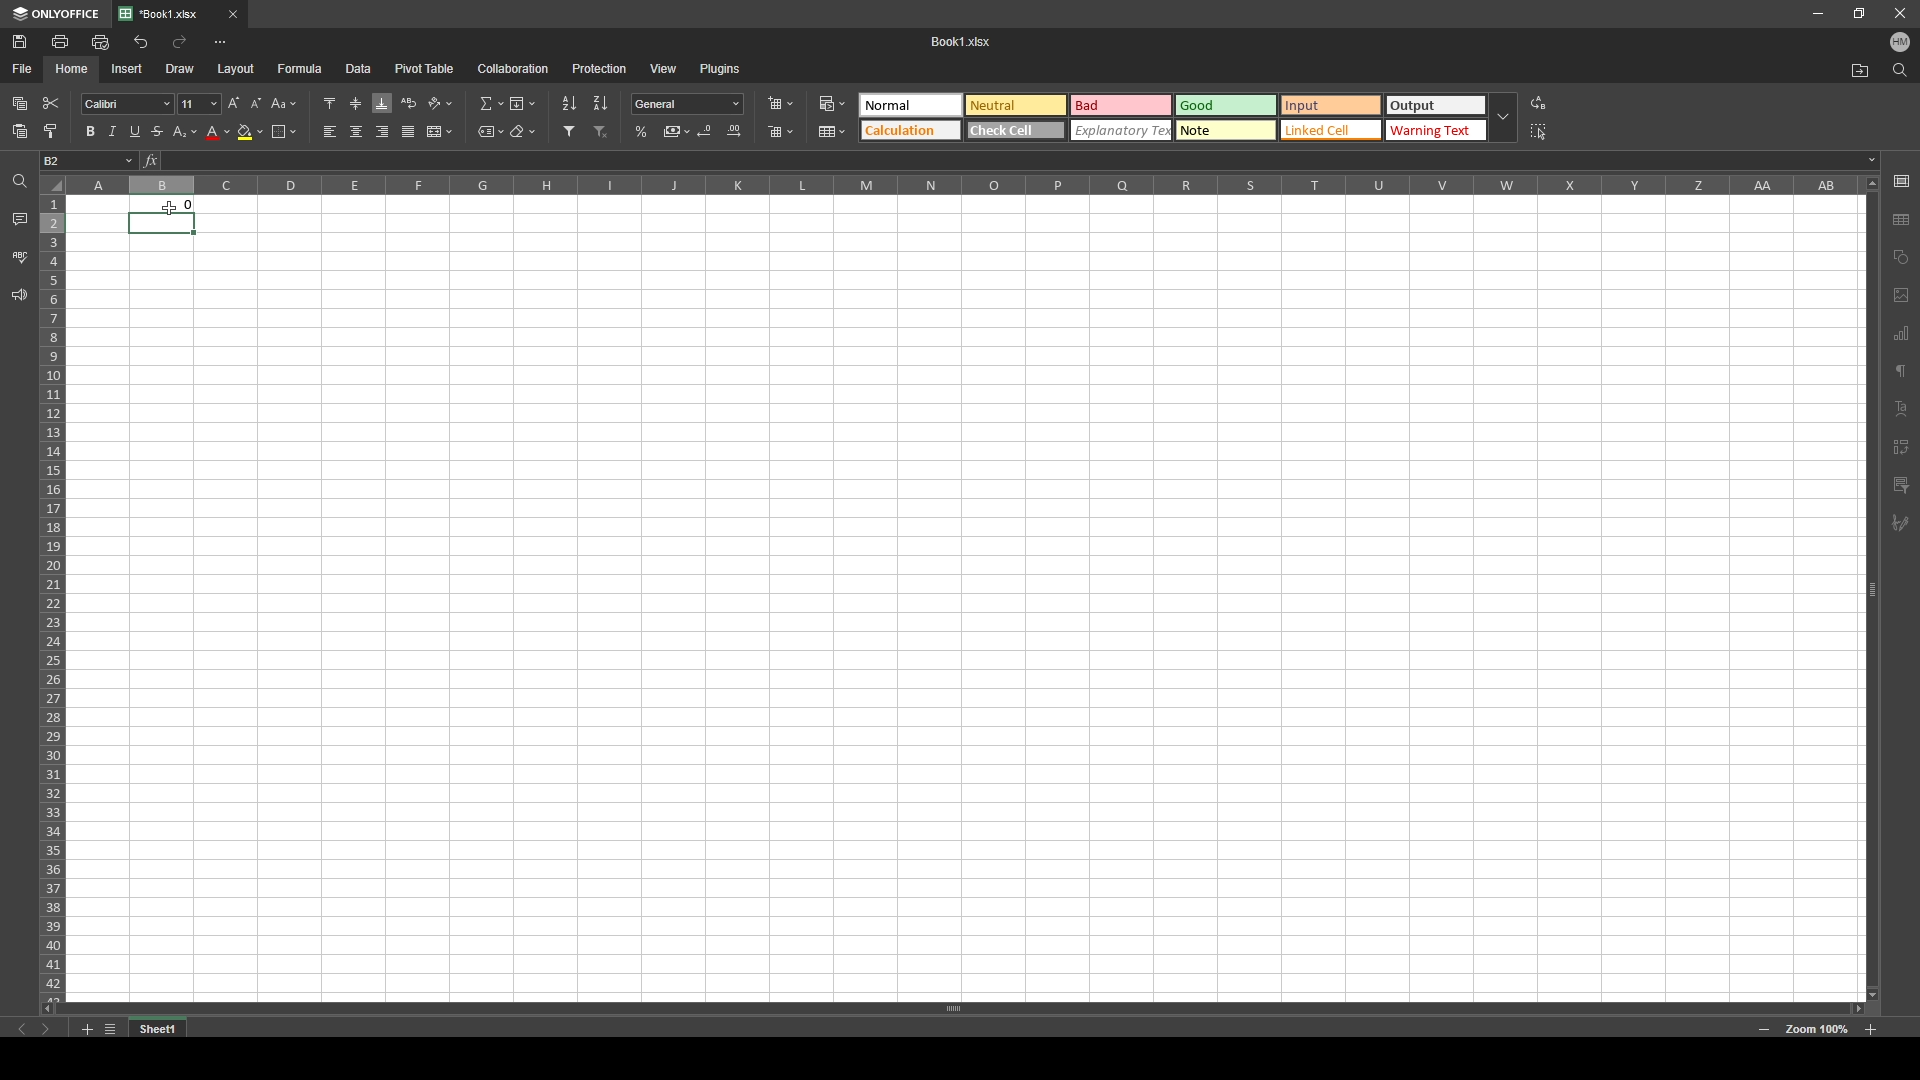 The height and width of the screenshot is (1080, 1920). I want to click on underline, so click(135, 132).